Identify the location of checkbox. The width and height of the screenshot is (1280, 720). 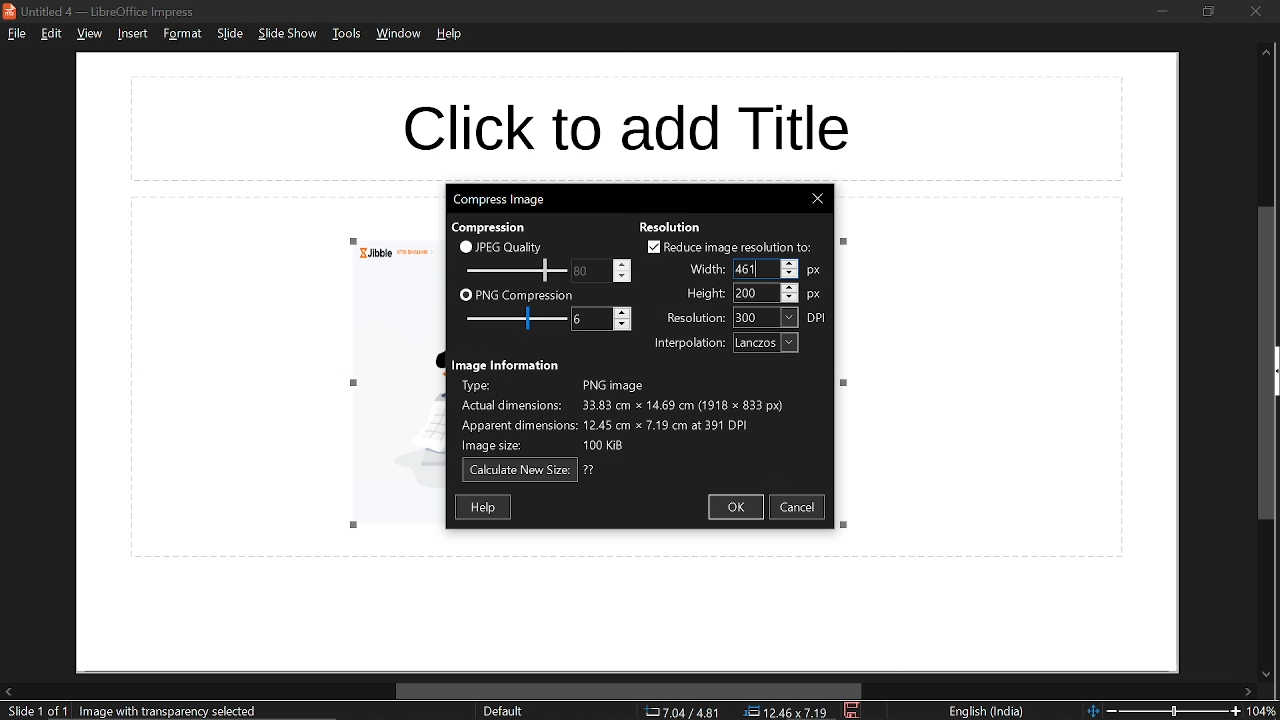
(465, 296).